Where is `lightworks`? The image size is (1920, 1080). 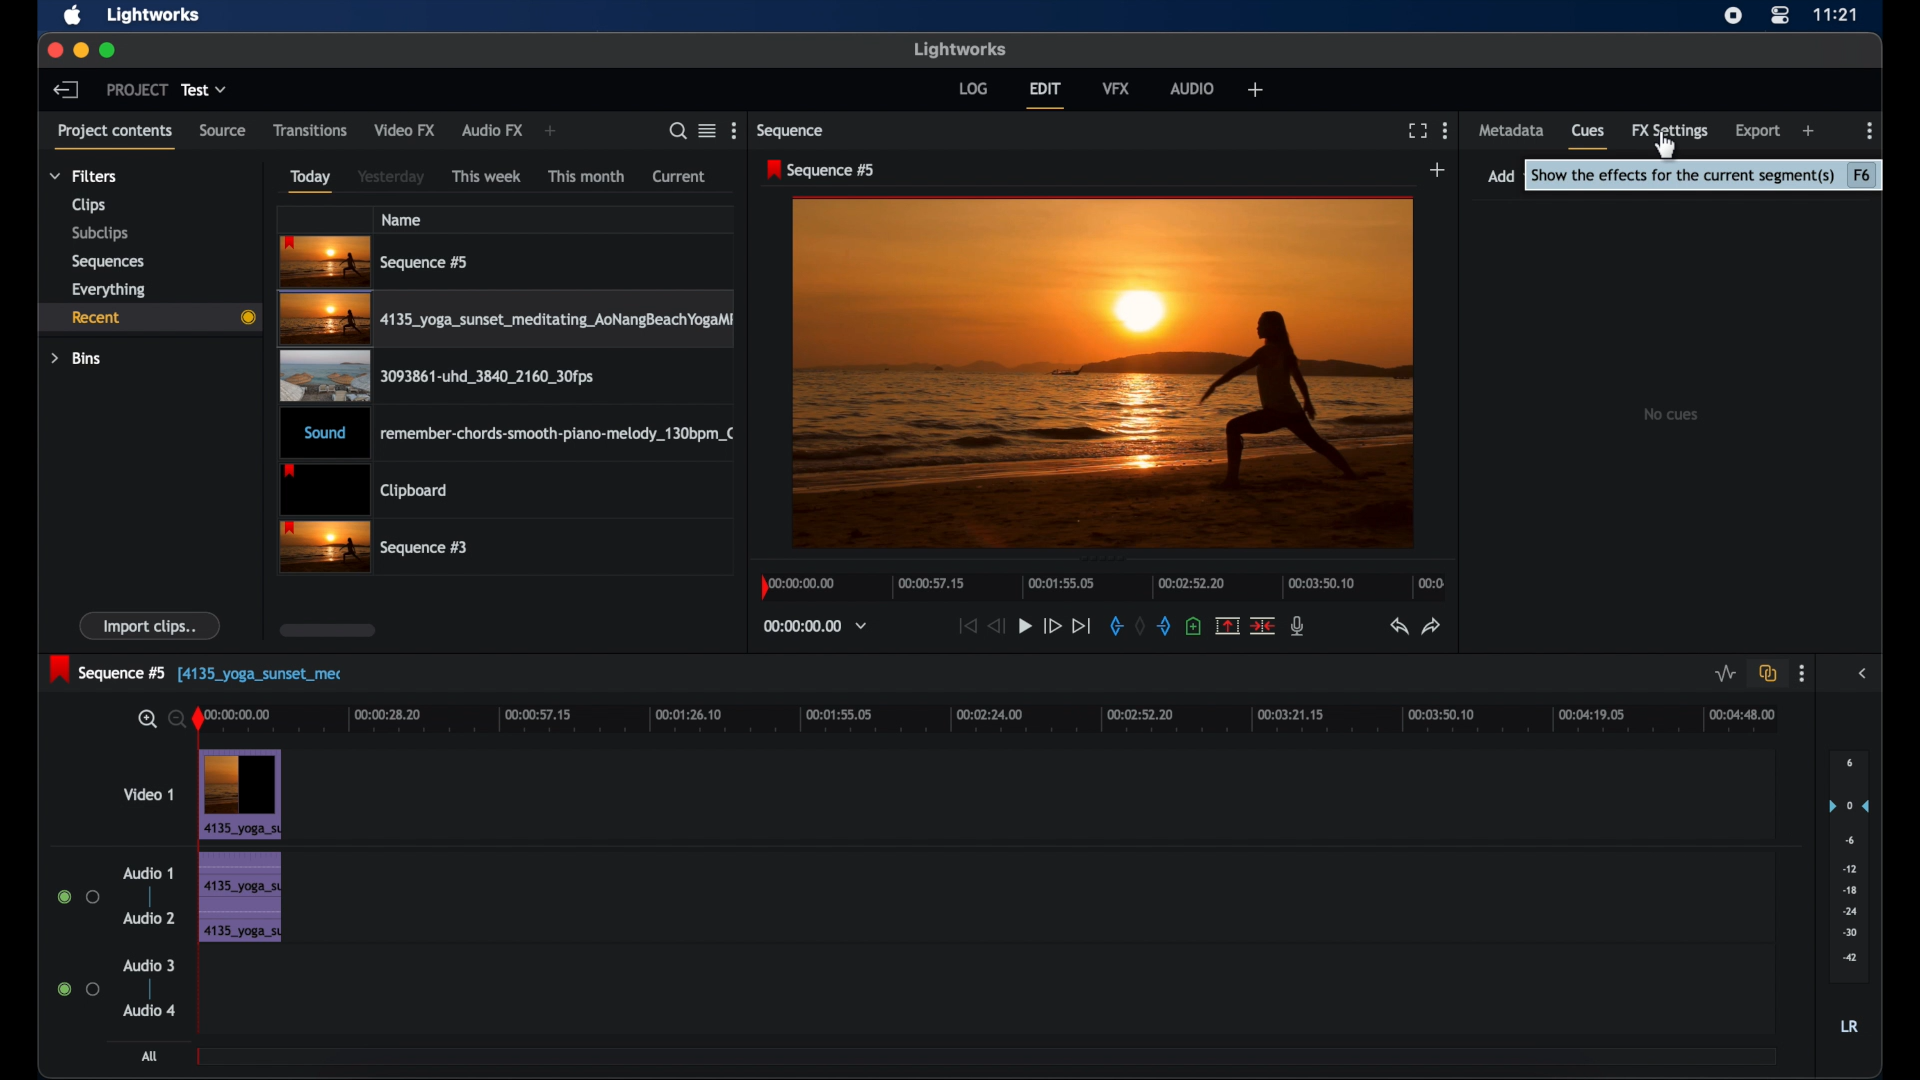
lightworks is located at coordinates (154, 14).